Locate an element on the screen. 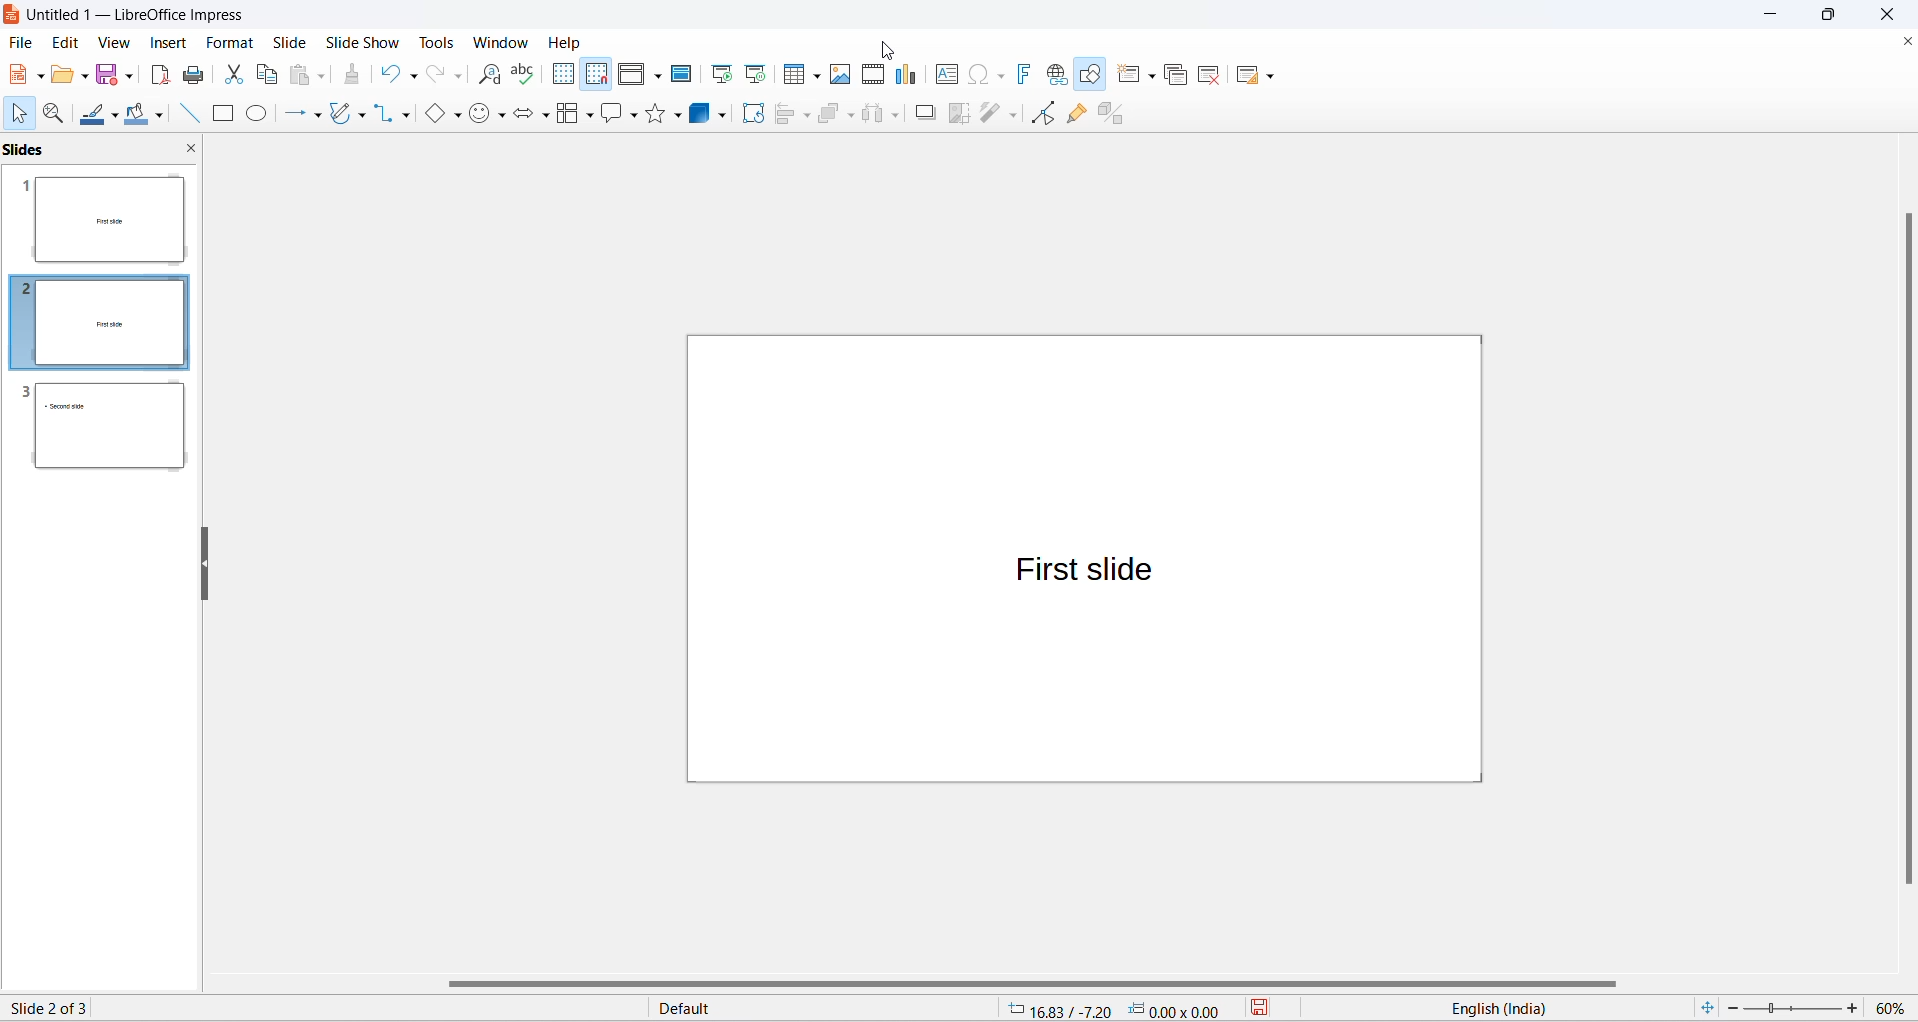 This screenshot has width=1918, height=1022. help is located at coordinates (564, 41).